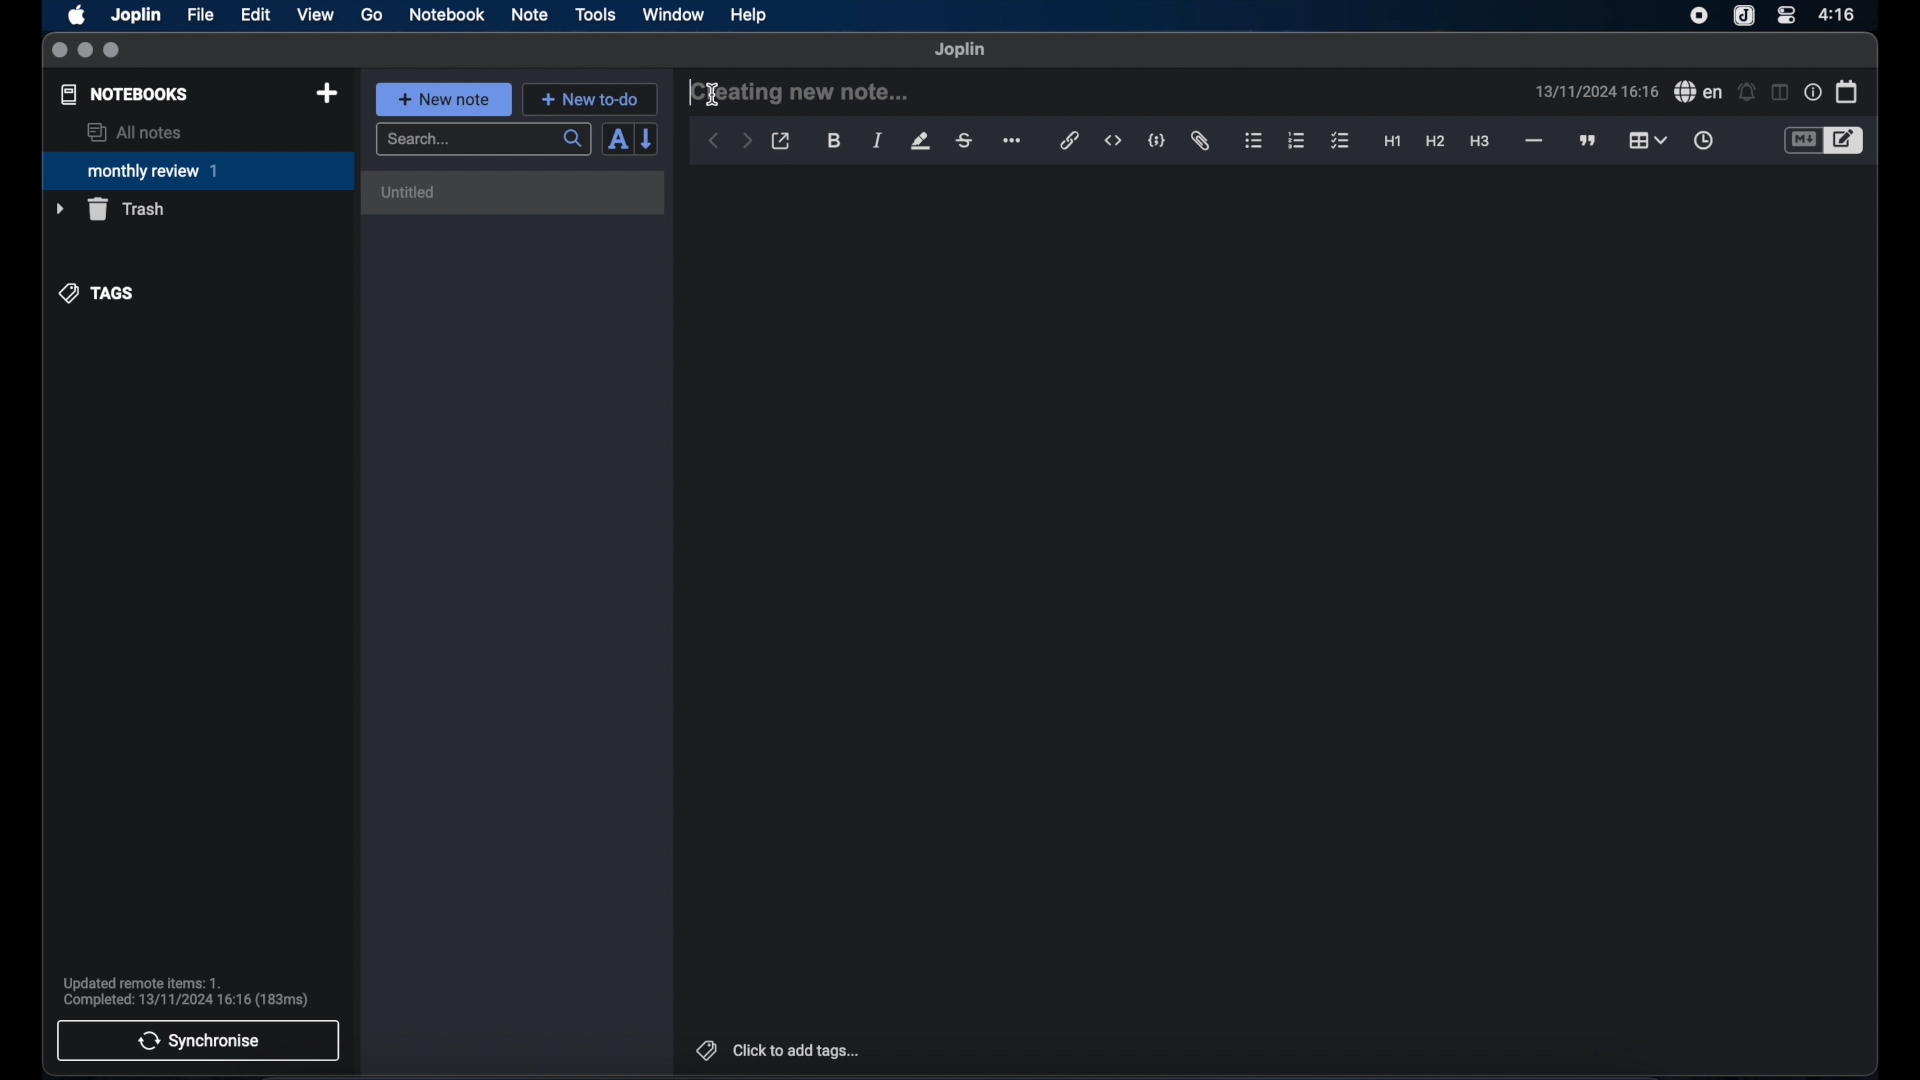  Describe the element at coordinates (315, 15) in the screenshot. I see `view` at that location.